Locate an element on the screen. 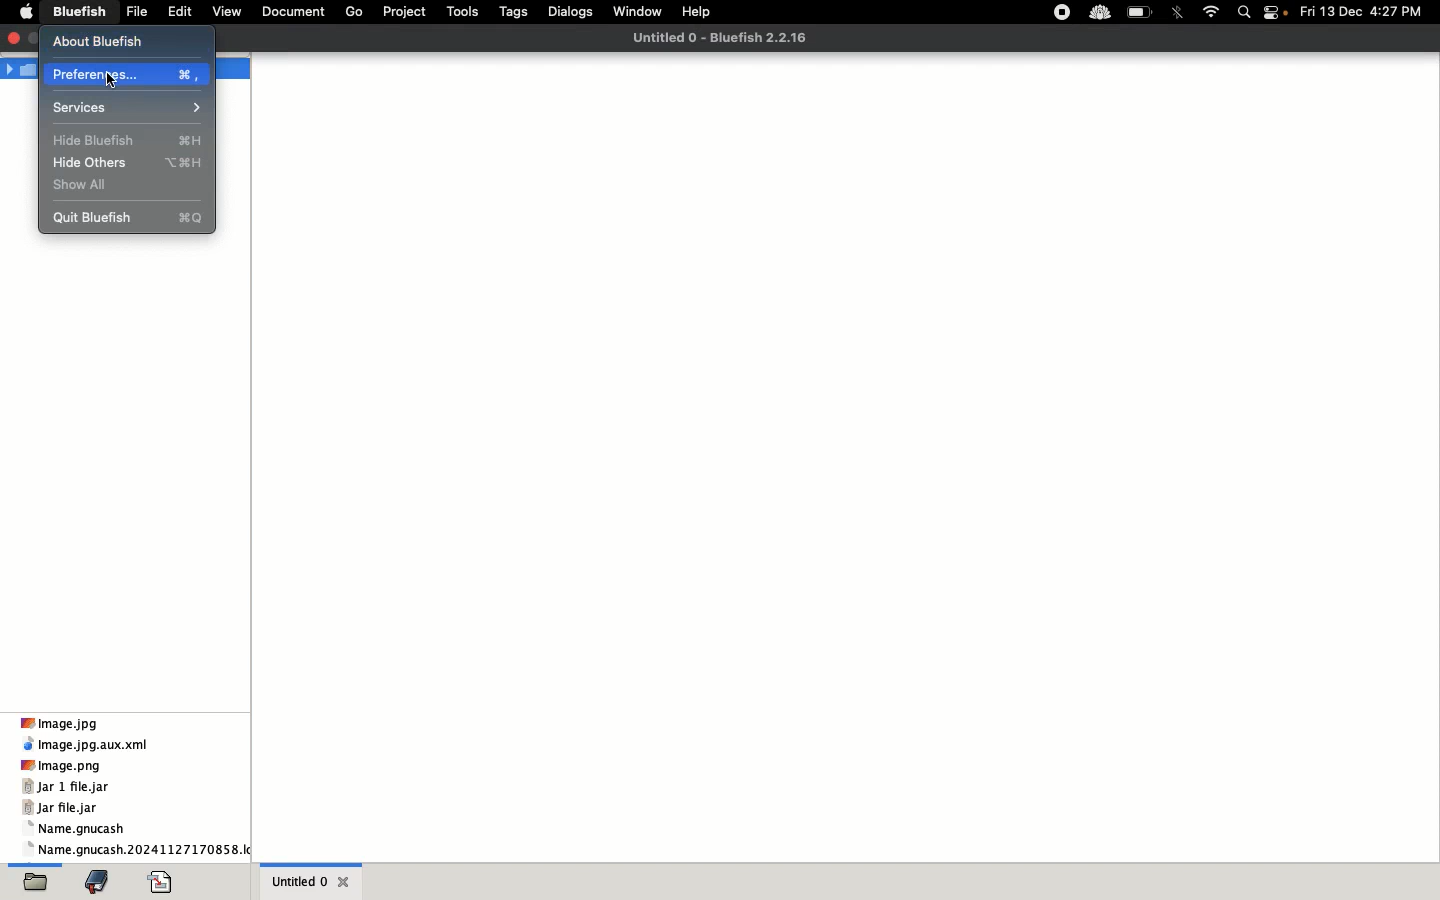 The image size is (1440, 900). cursor is located at coordinates (121, 81).